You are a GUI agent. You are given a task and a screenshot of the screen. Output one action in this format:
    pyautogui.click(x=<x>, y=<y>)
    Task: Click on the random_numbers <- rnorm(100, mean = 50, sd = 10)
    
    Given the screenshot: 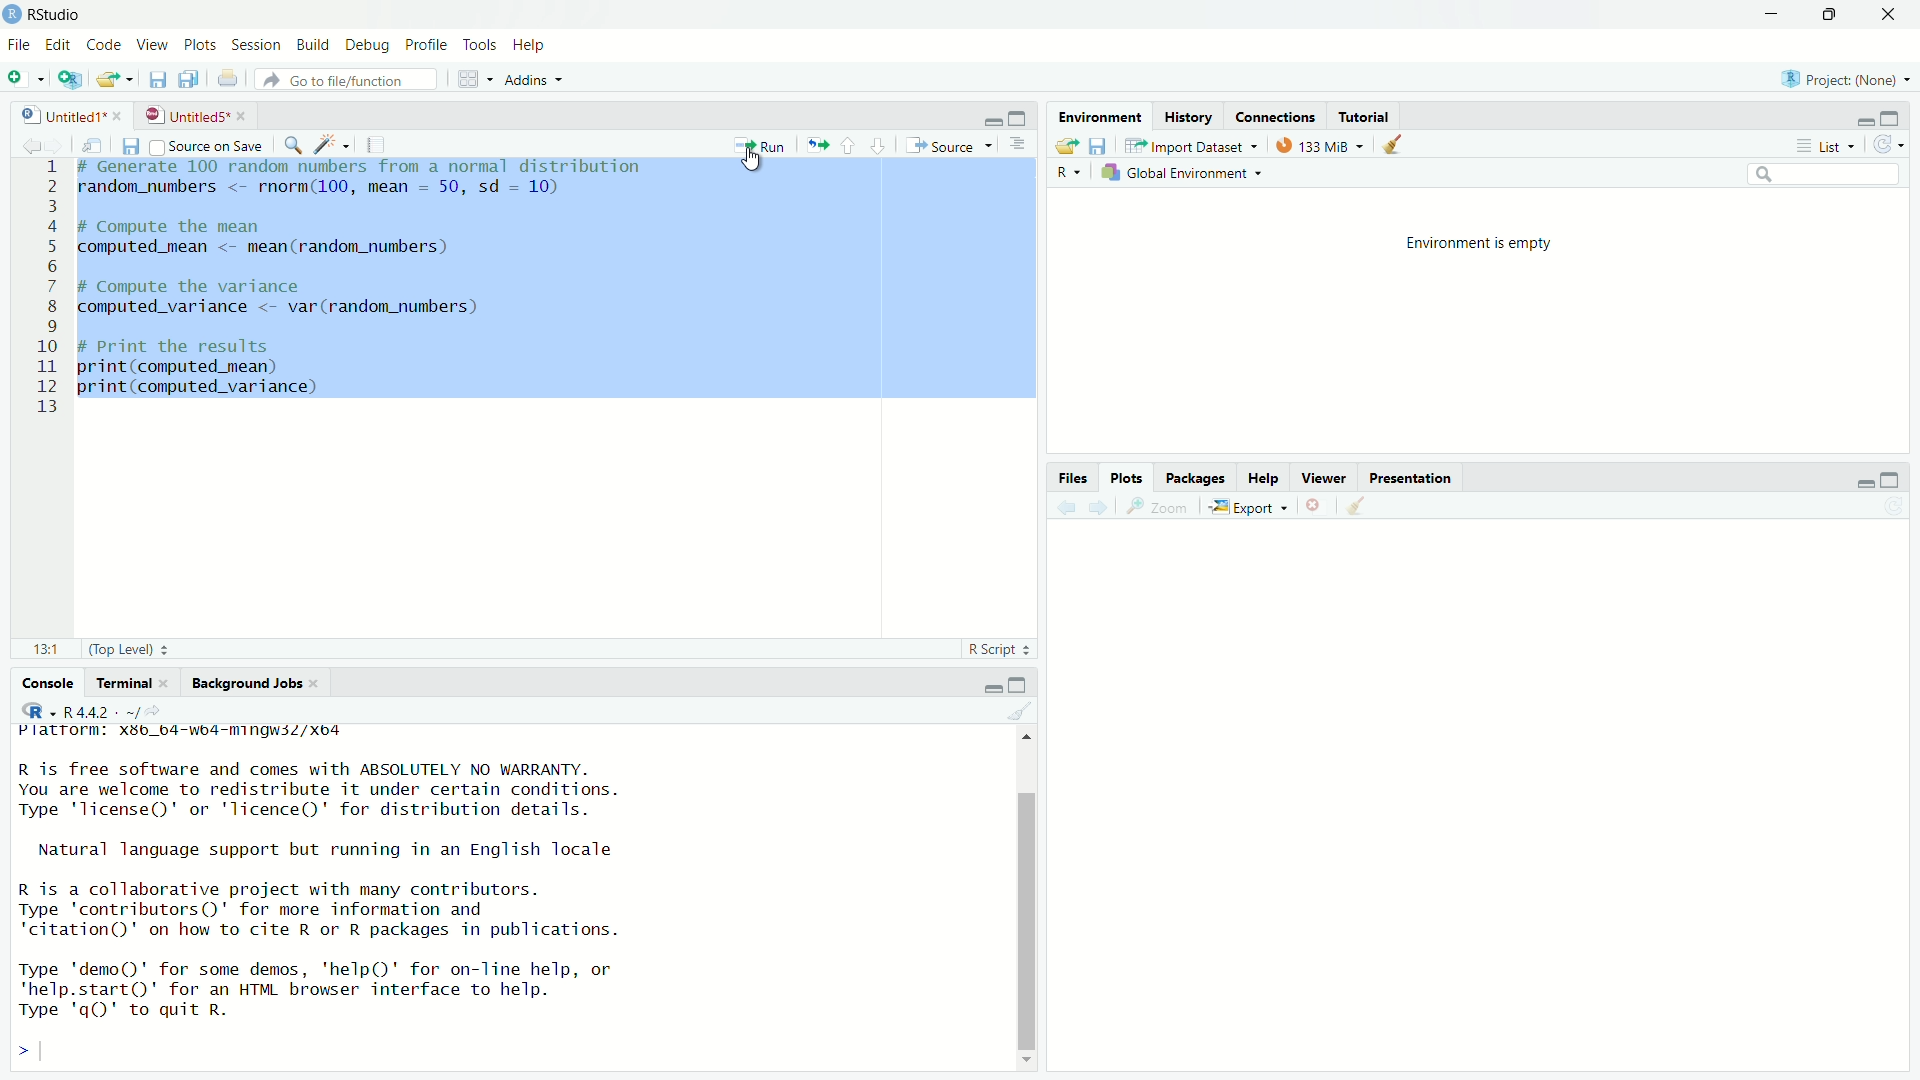 What is the action you would take?
    pyautogui.click(x=345, y=187)
    